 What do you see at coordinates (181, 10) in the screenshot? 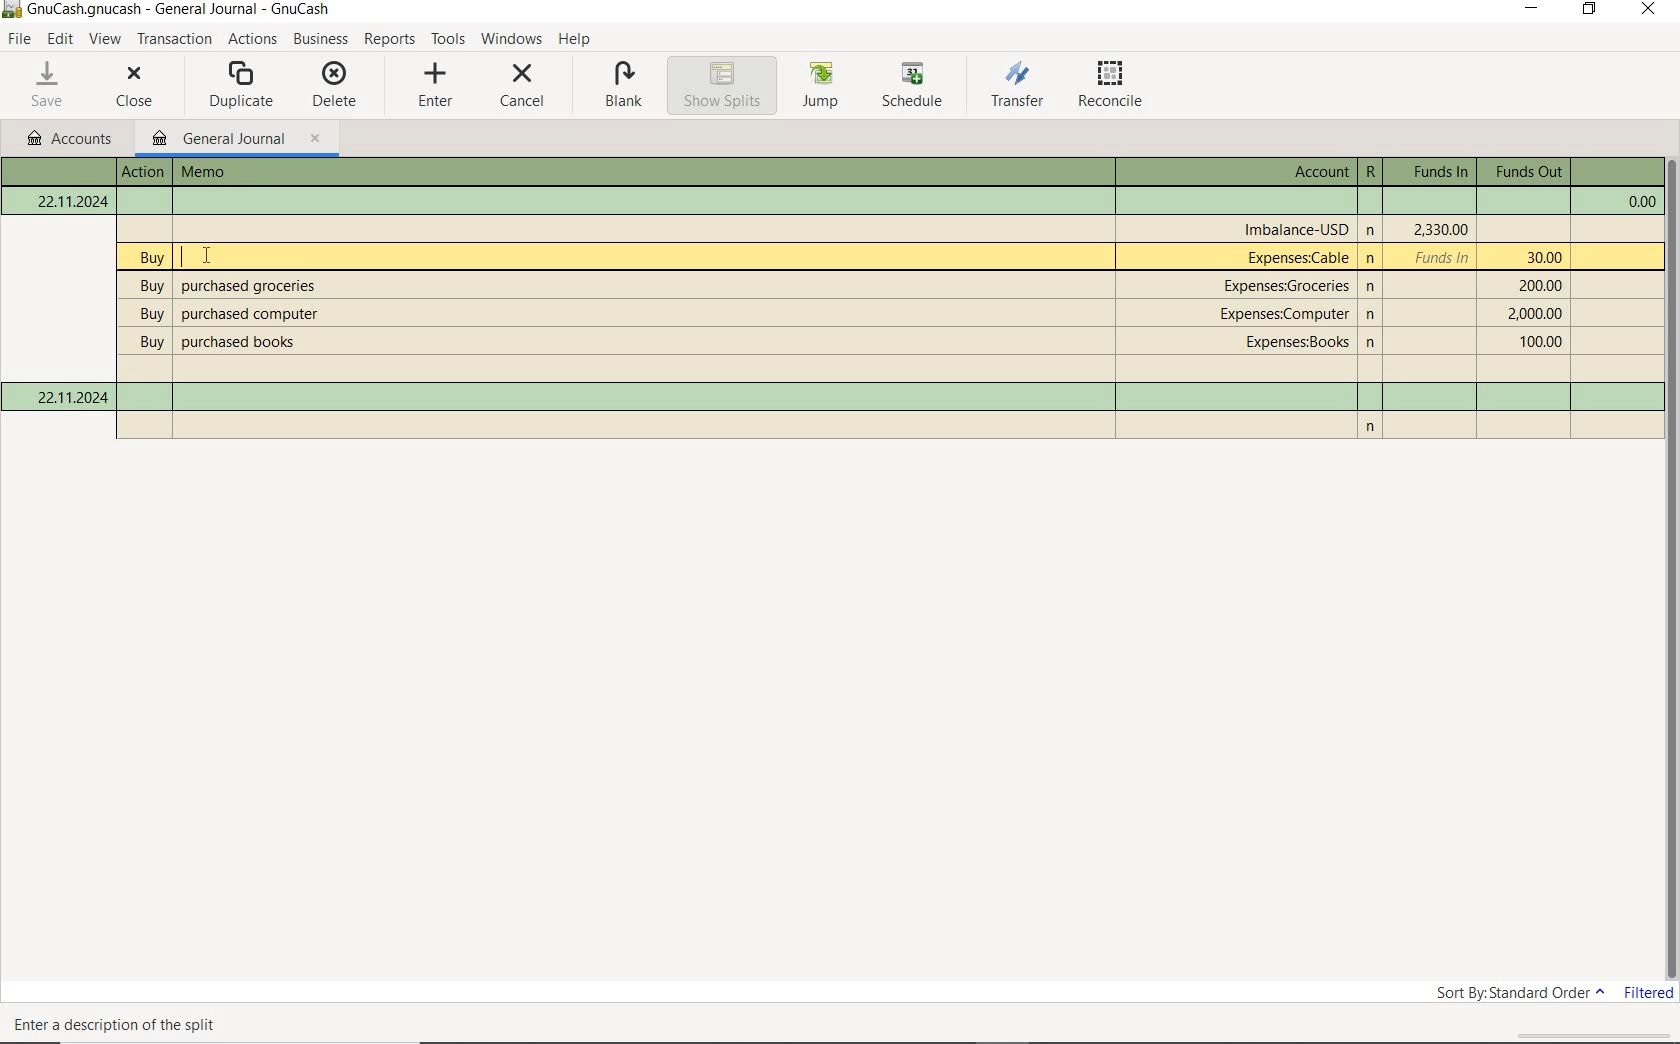
I see `Text` at bounding box center [181, 10].